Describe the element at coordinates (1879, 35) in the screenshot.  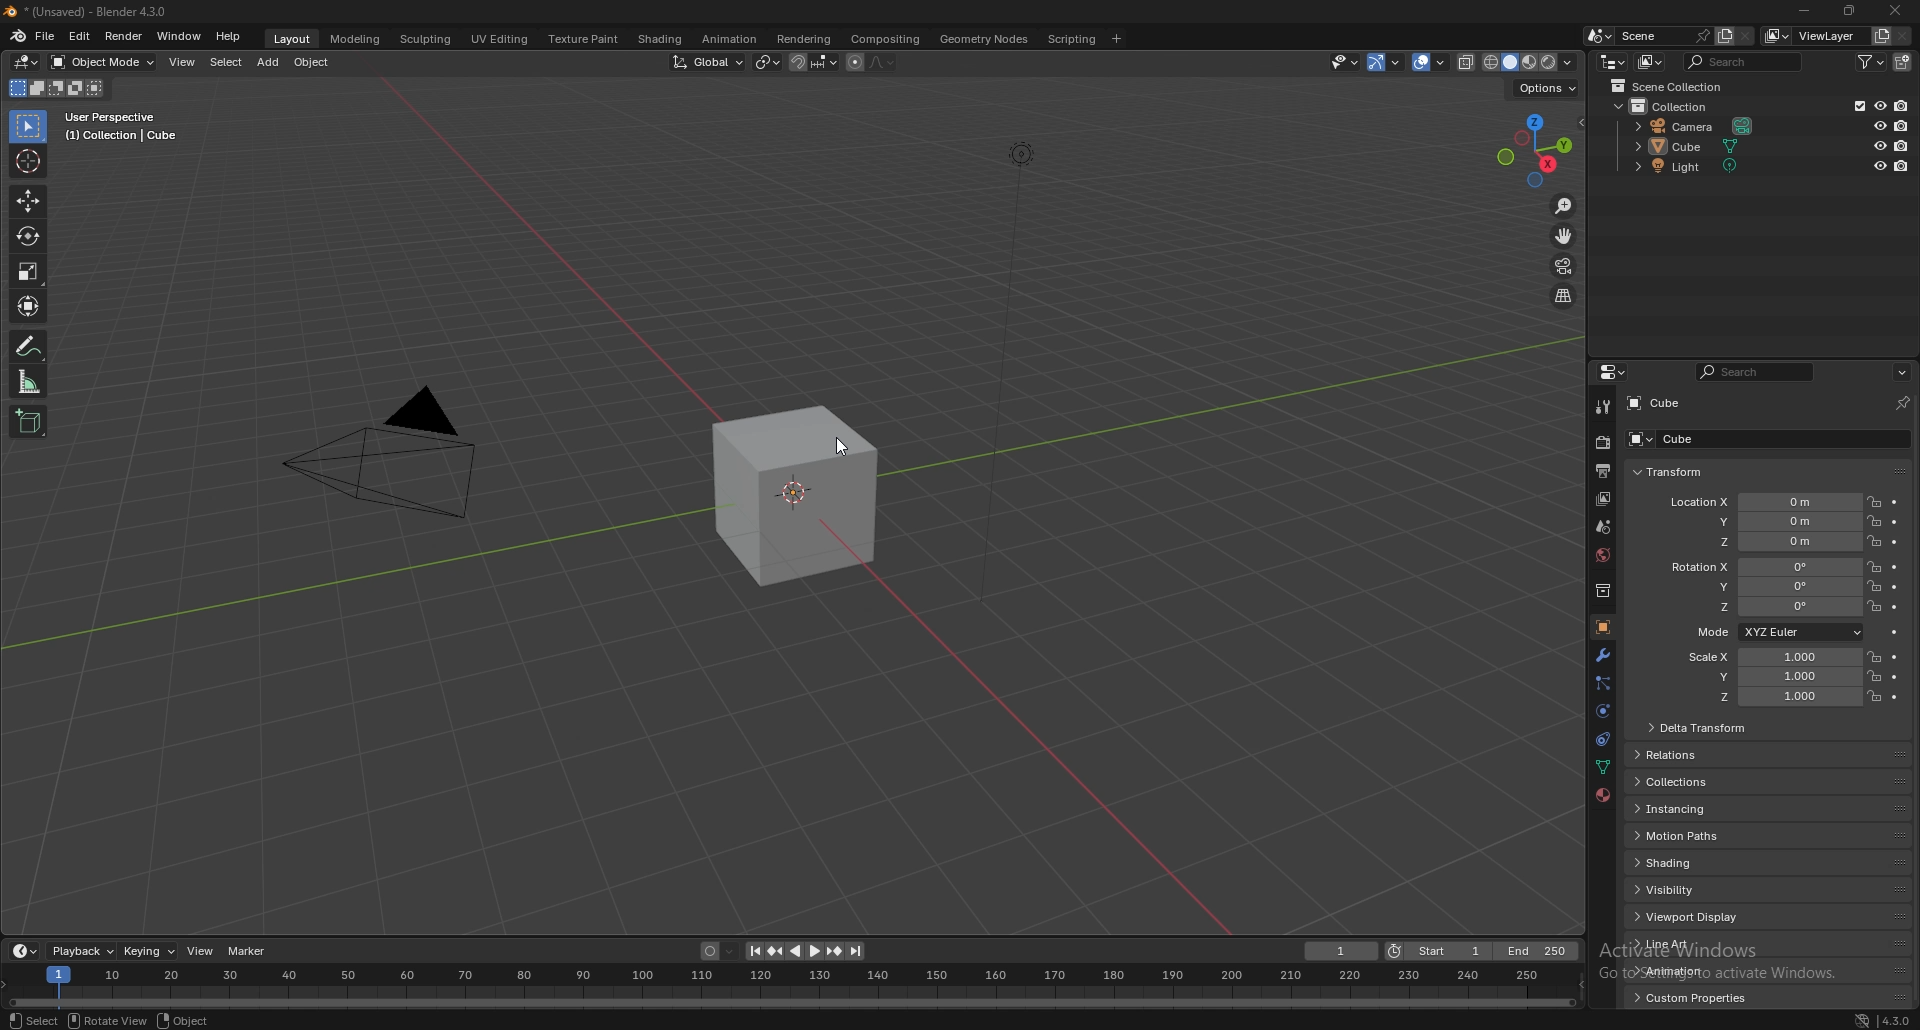
I see `add view layer` at that location.